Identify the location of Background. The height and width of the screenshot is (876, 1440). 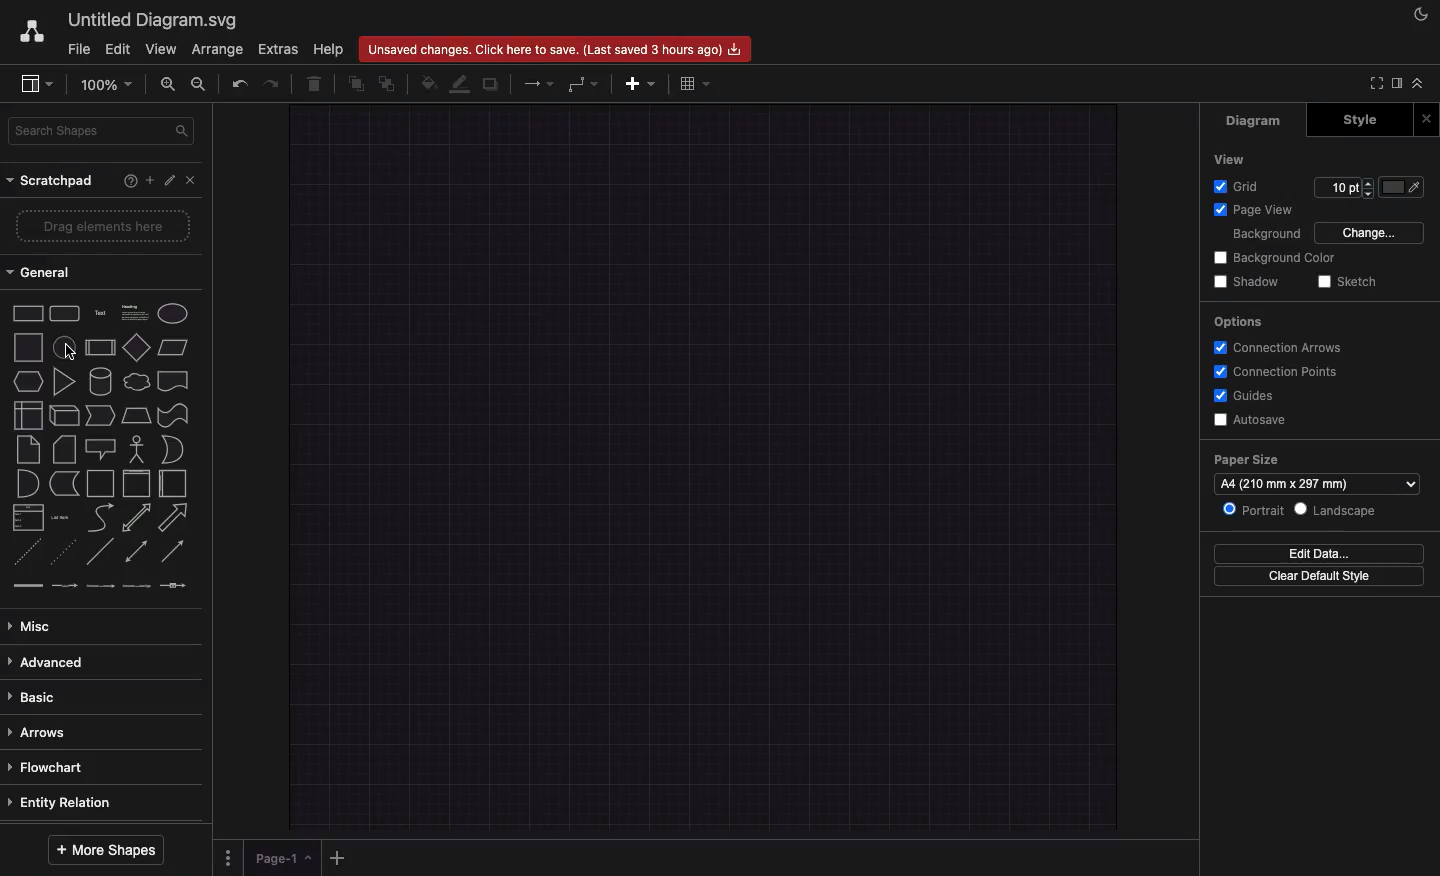
(1268, 234).